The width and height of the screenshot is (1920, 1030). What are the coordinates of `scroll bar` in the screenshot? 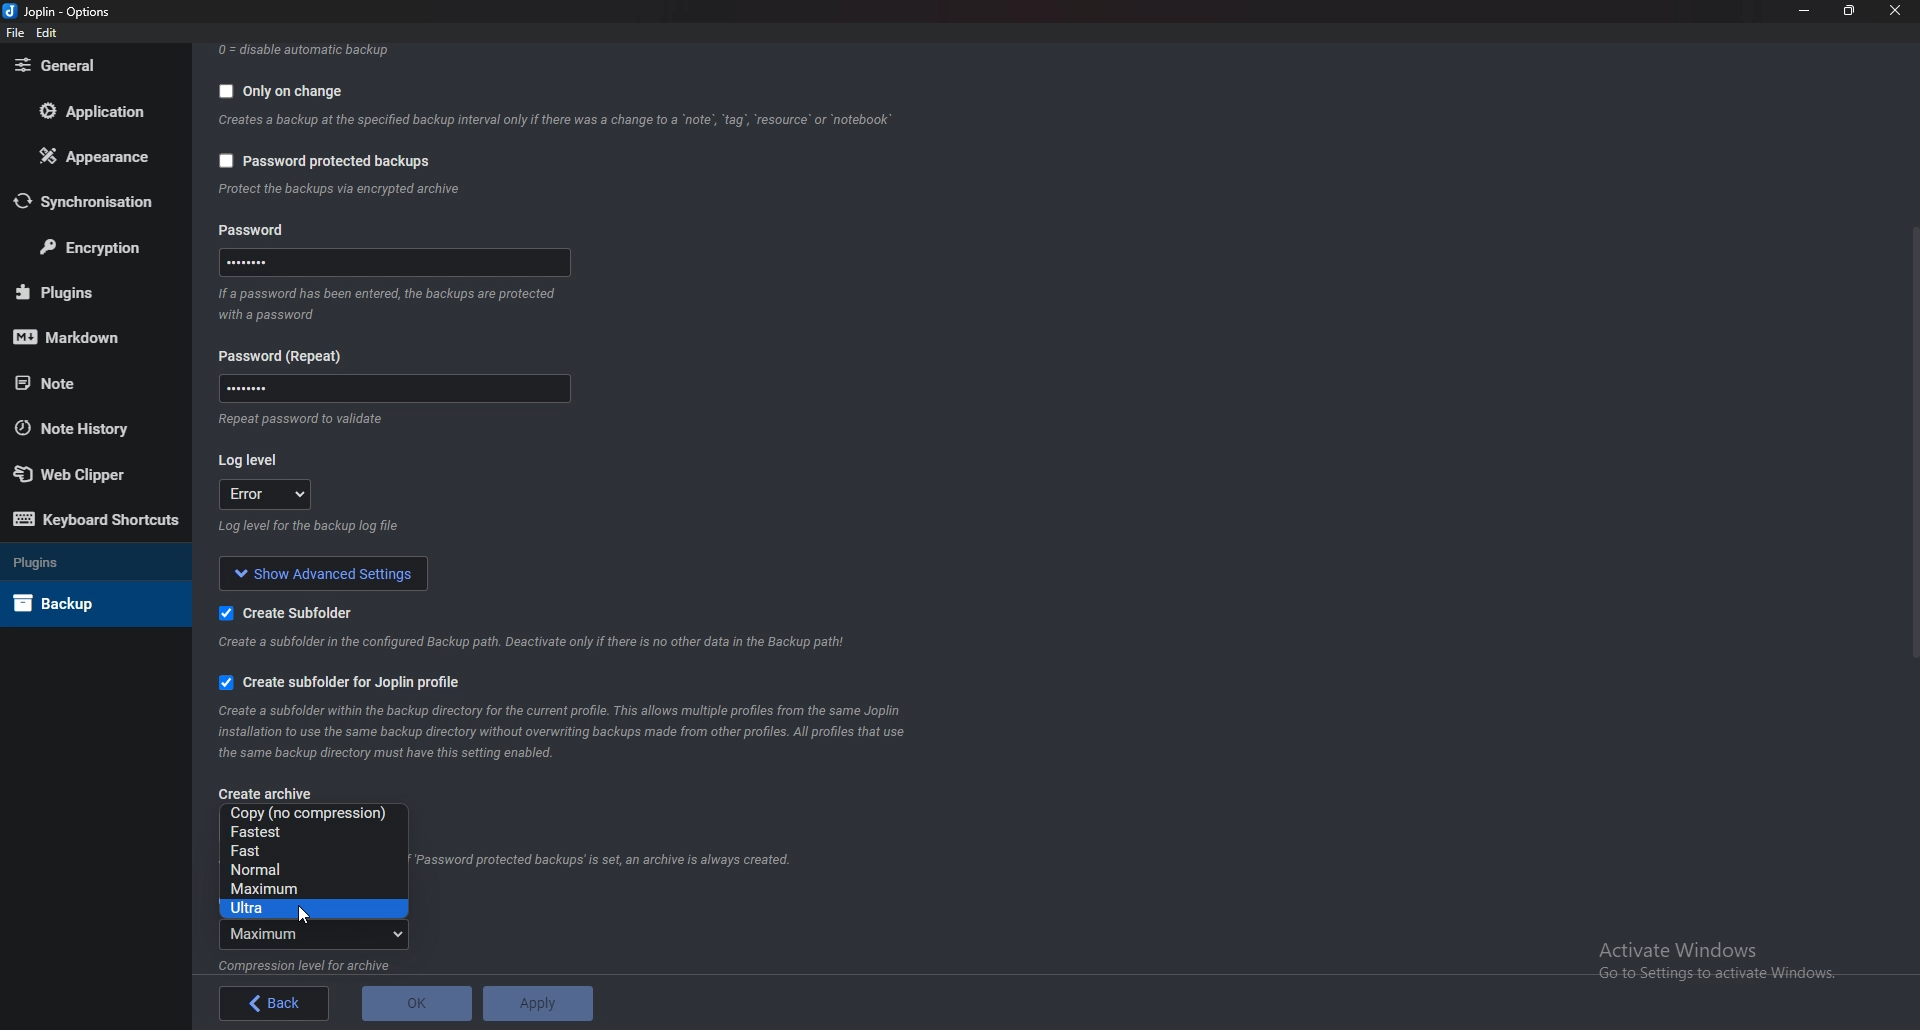 It's located at (1912, 448).